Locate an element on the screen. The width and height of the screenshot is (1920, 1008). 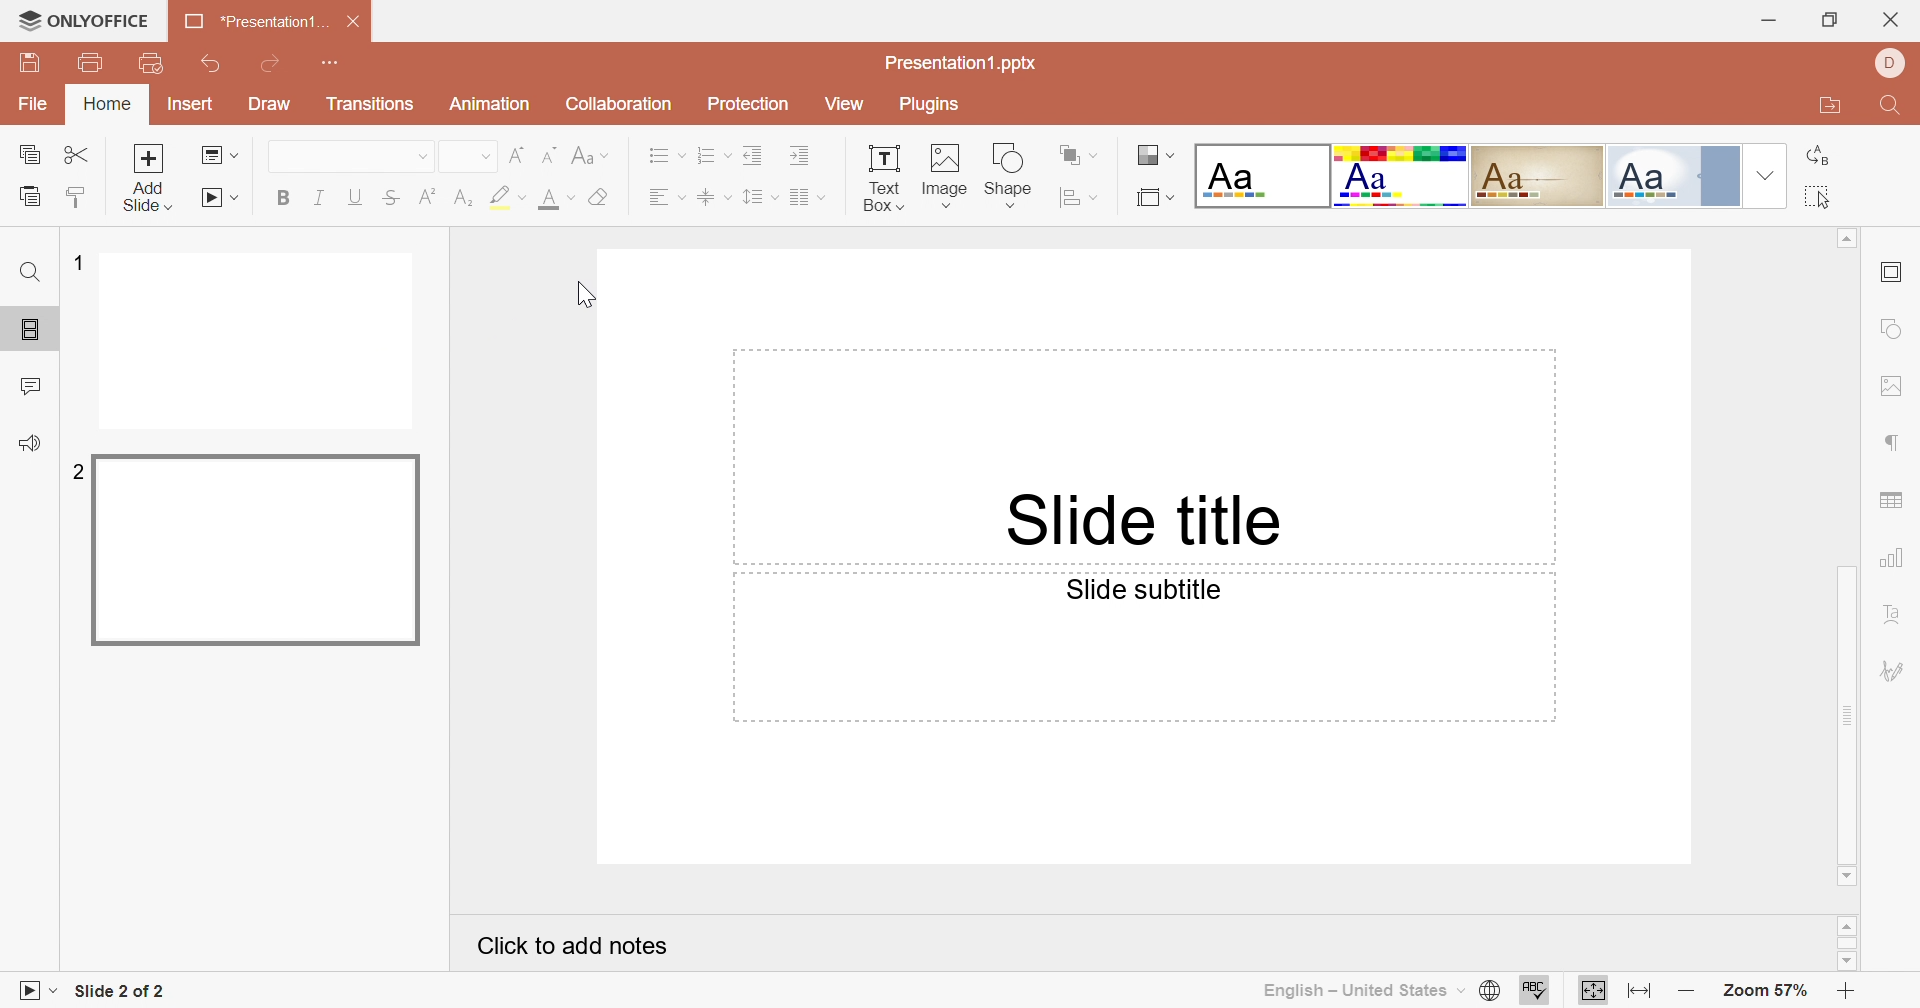
Click to add notes is located at coordinates (574, 944).